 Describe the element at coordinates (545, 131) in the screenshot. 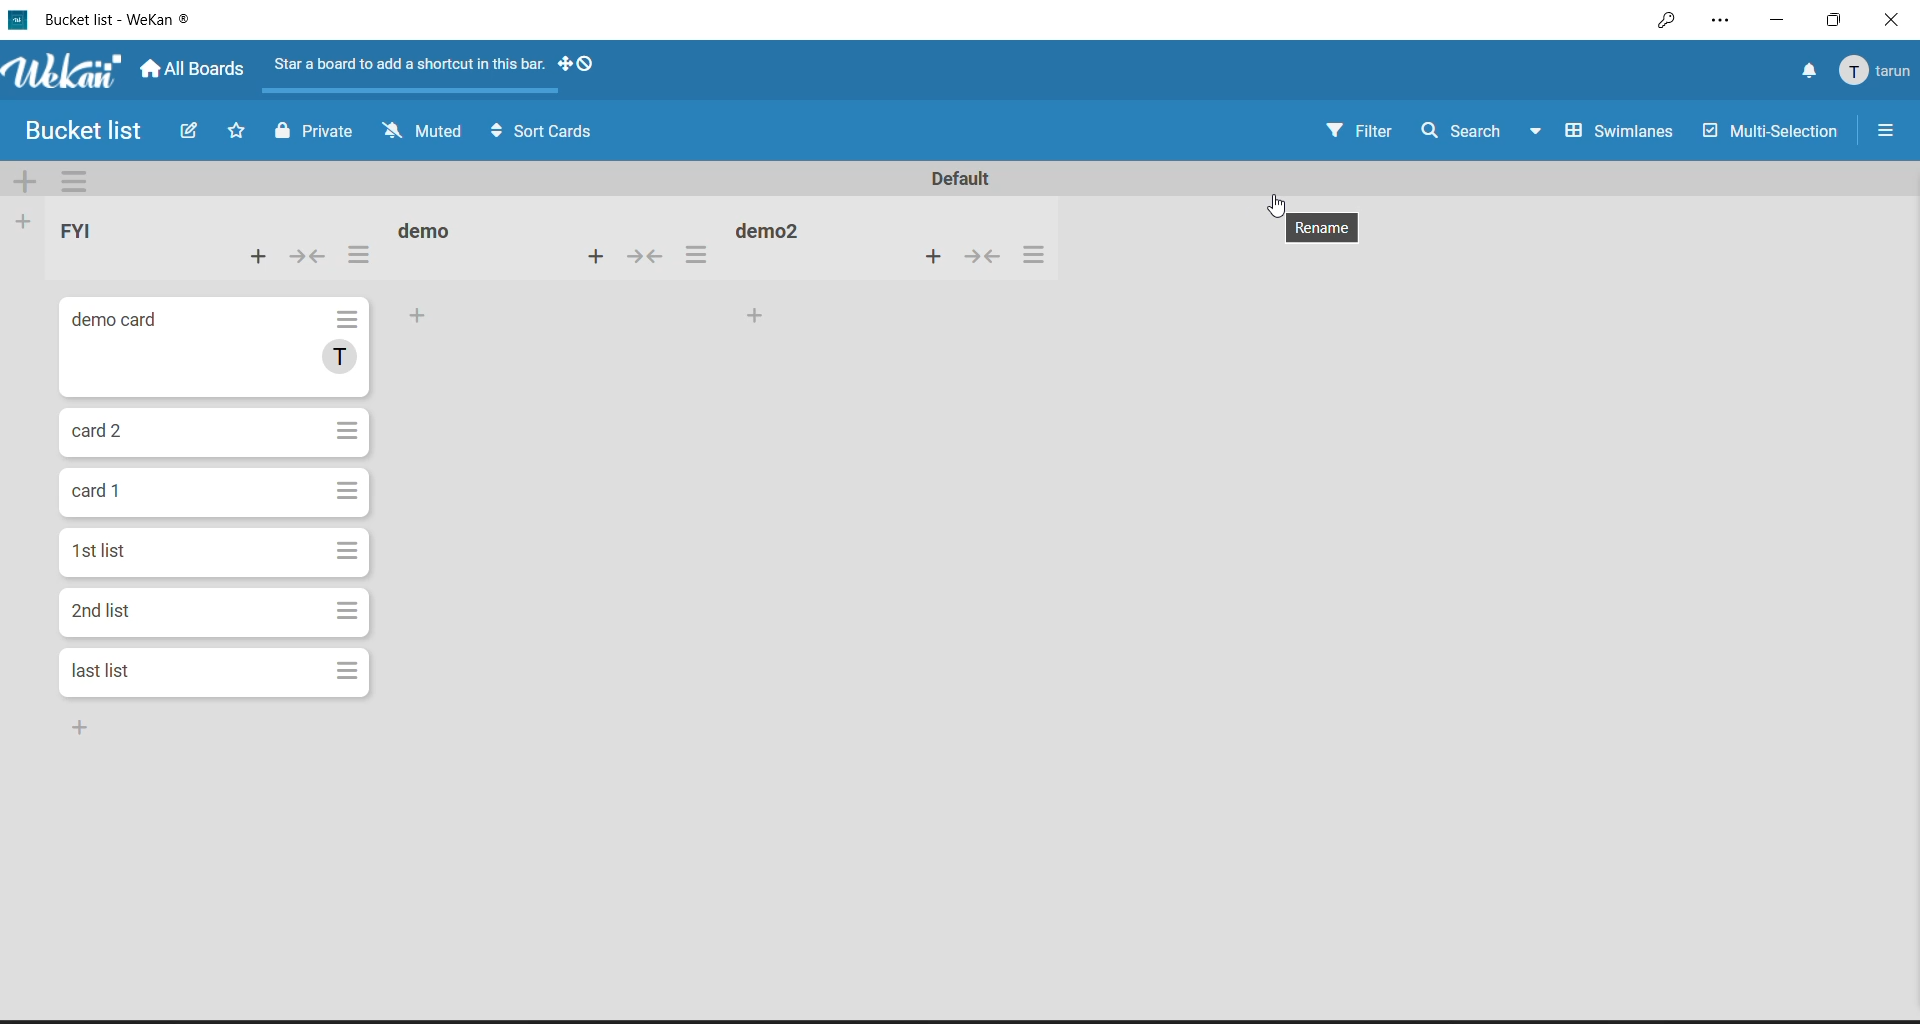

I see `sort cards` at that location.